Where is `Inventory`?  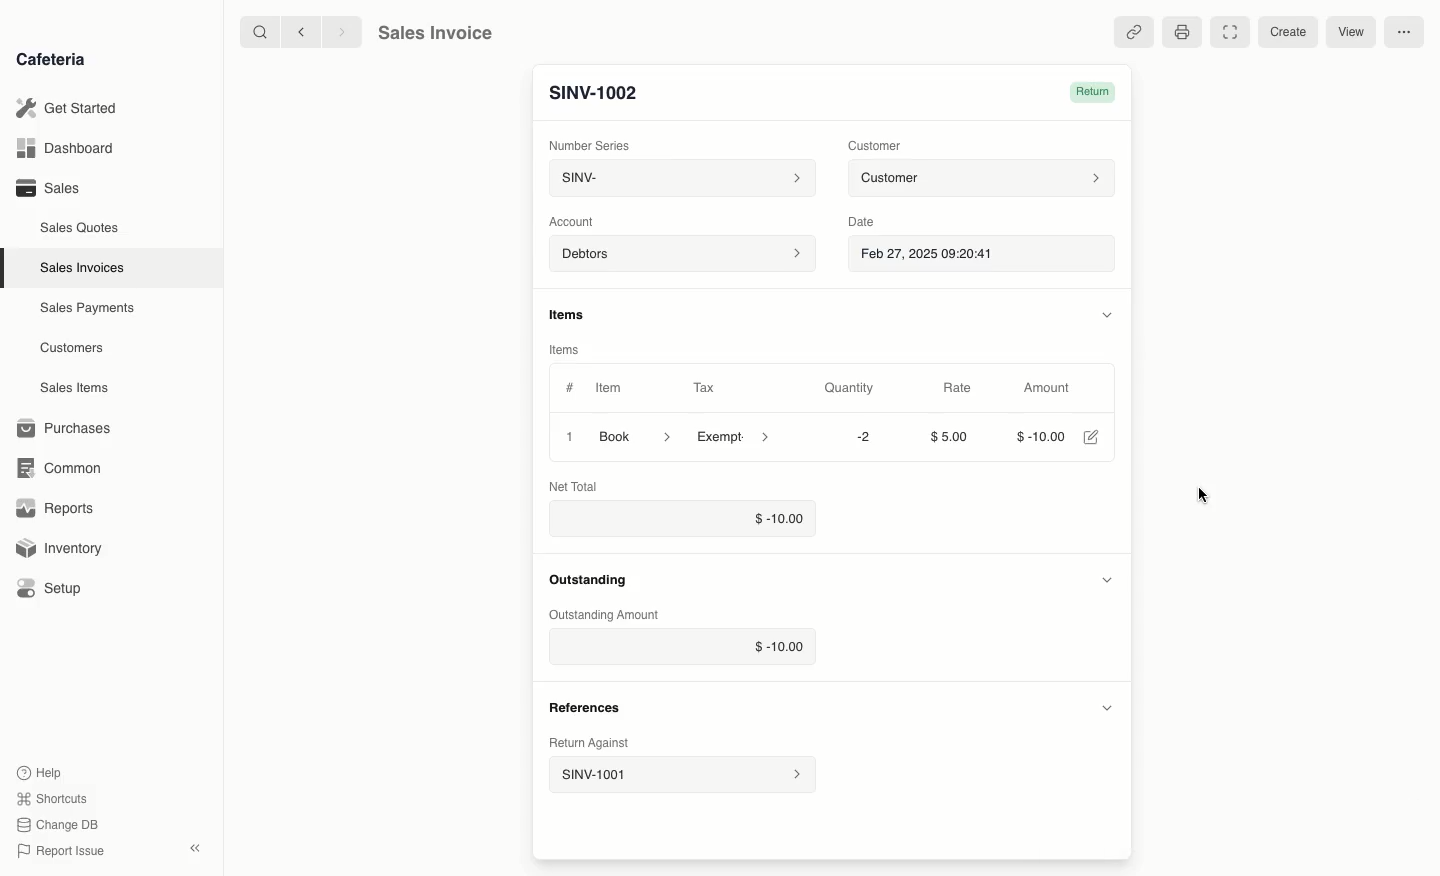 Inventory is located at coordinates (61, 551).